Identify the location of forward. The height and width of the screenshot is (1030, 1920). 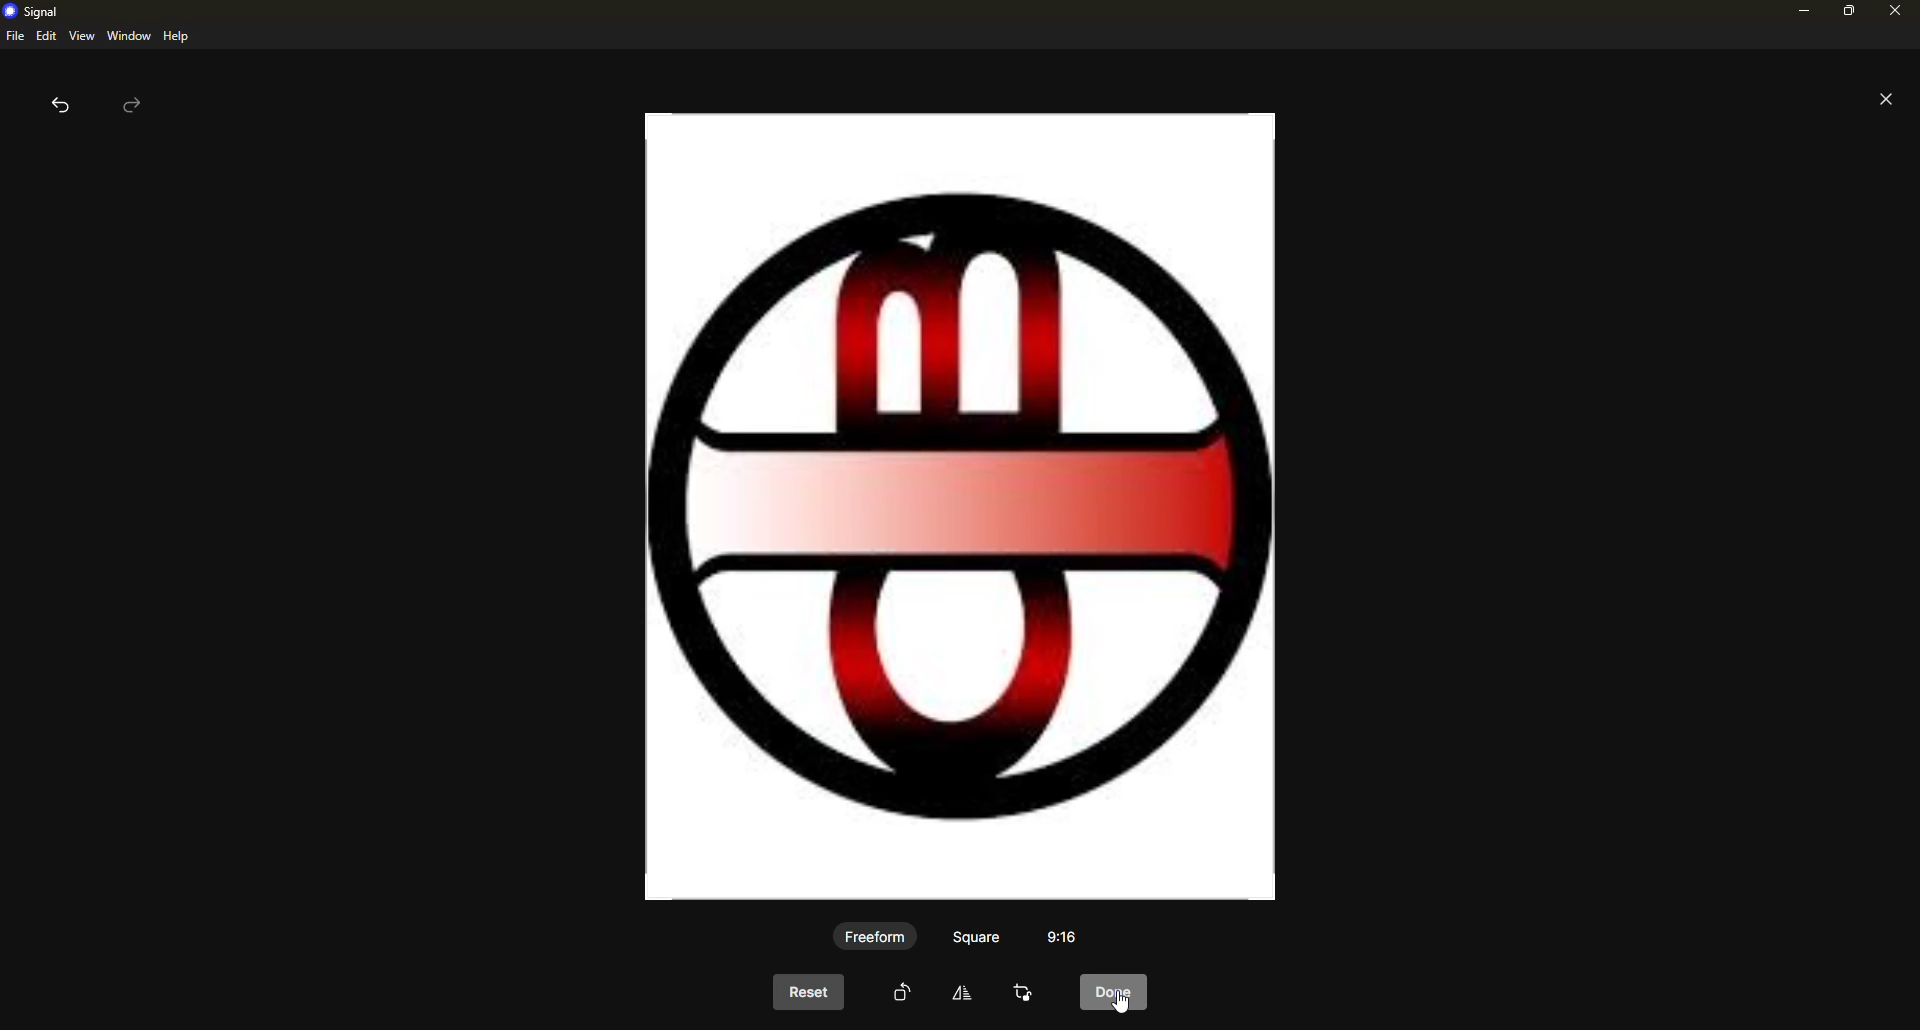
(135, 106).